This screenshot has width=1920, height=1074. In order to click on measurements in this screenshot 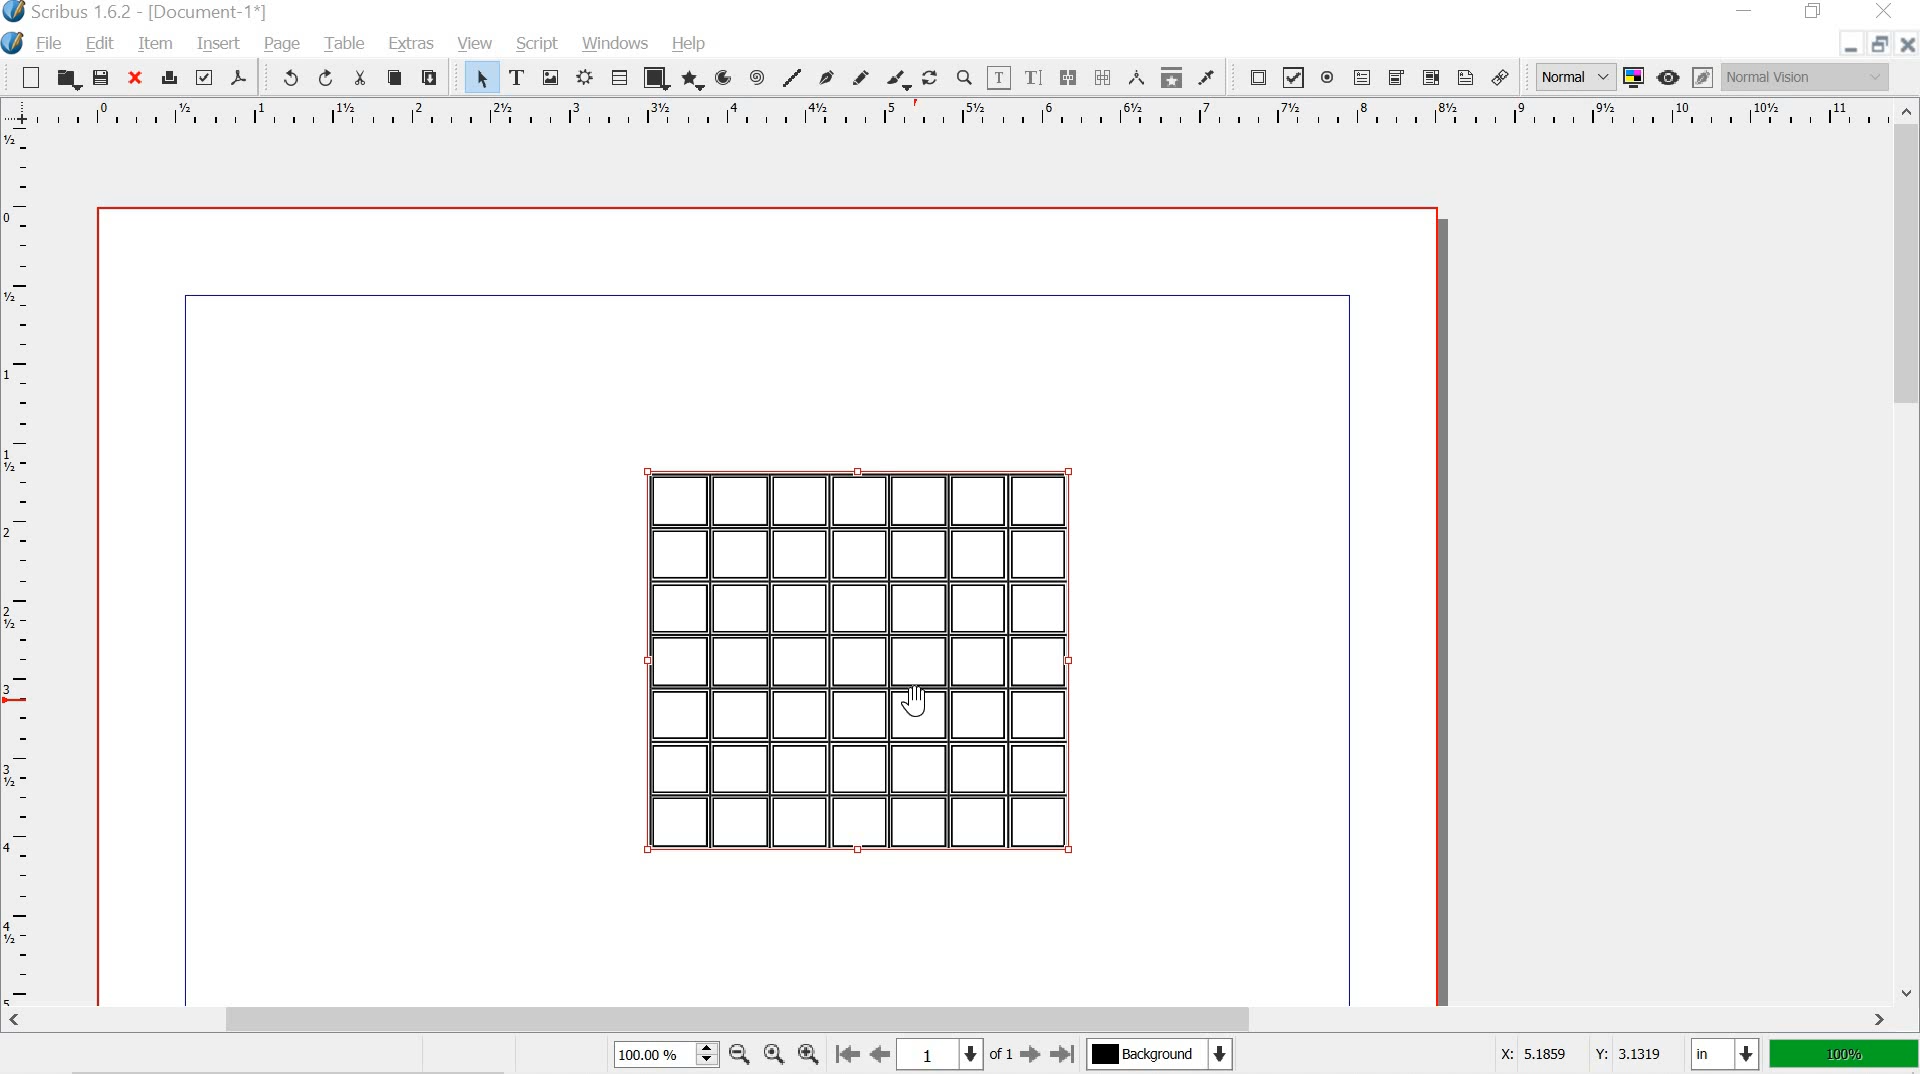, I will do `click(1138, 77)`.